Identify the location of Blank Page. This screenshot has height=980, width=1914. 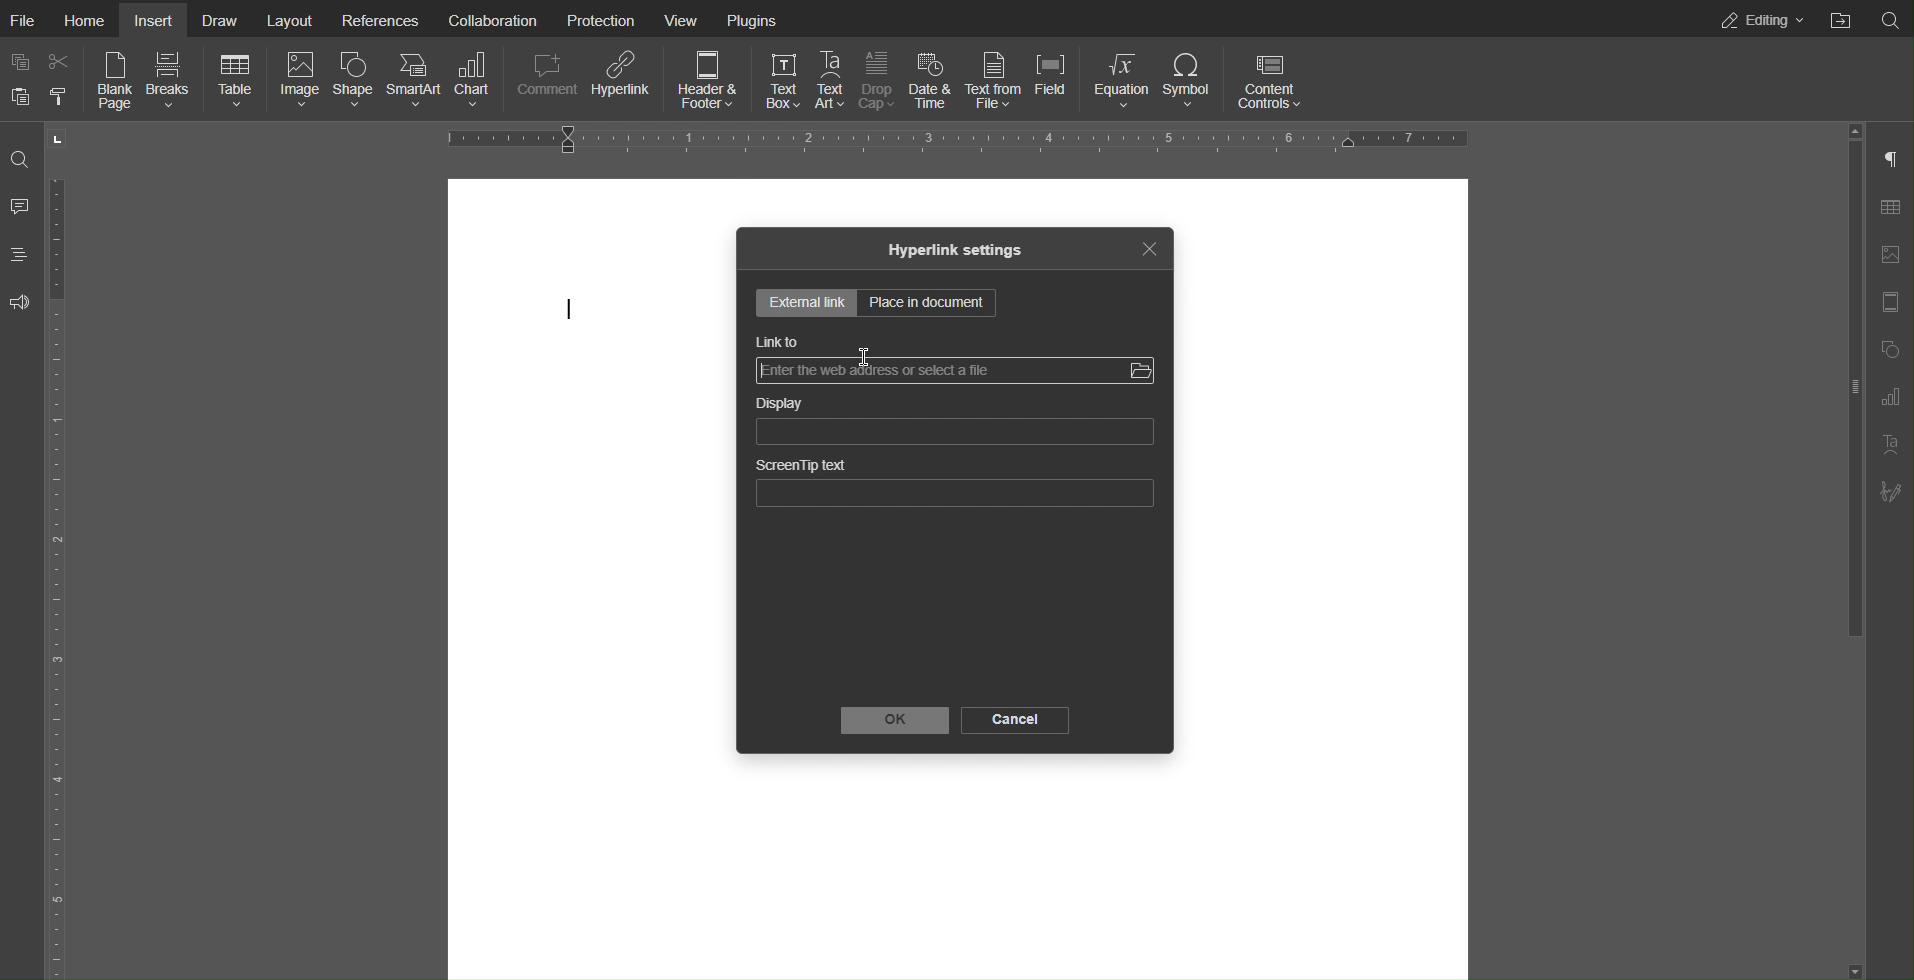
(115, 83).